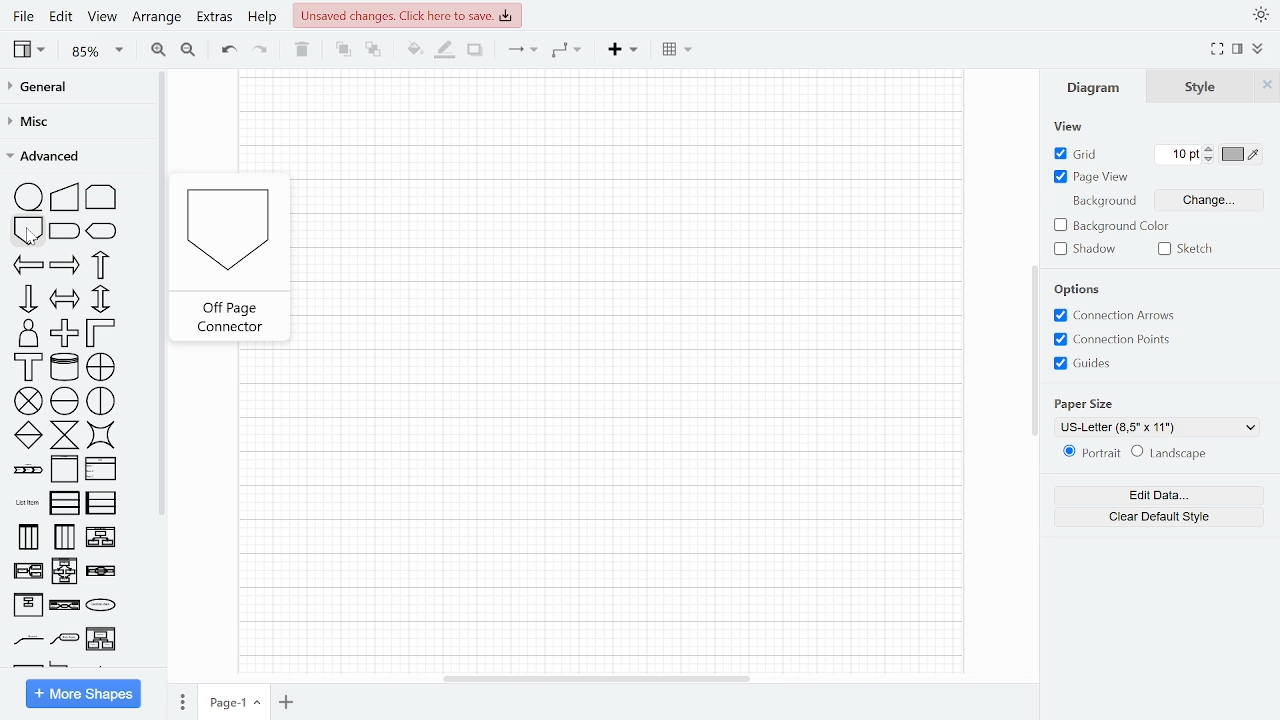  Describe the element at coordinates (234, 700) in the screenshot. I see `Page-1` at that location.